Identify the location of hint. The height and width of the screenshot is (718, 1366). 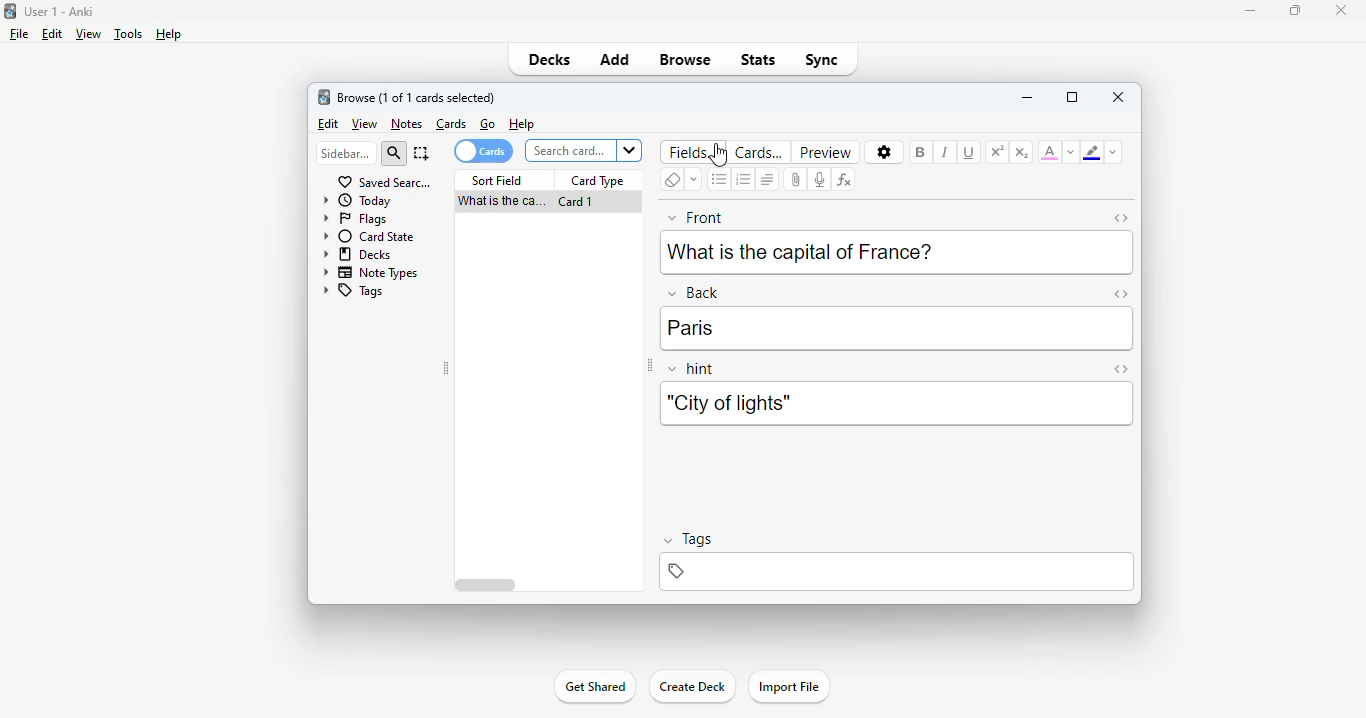
(692, 370).